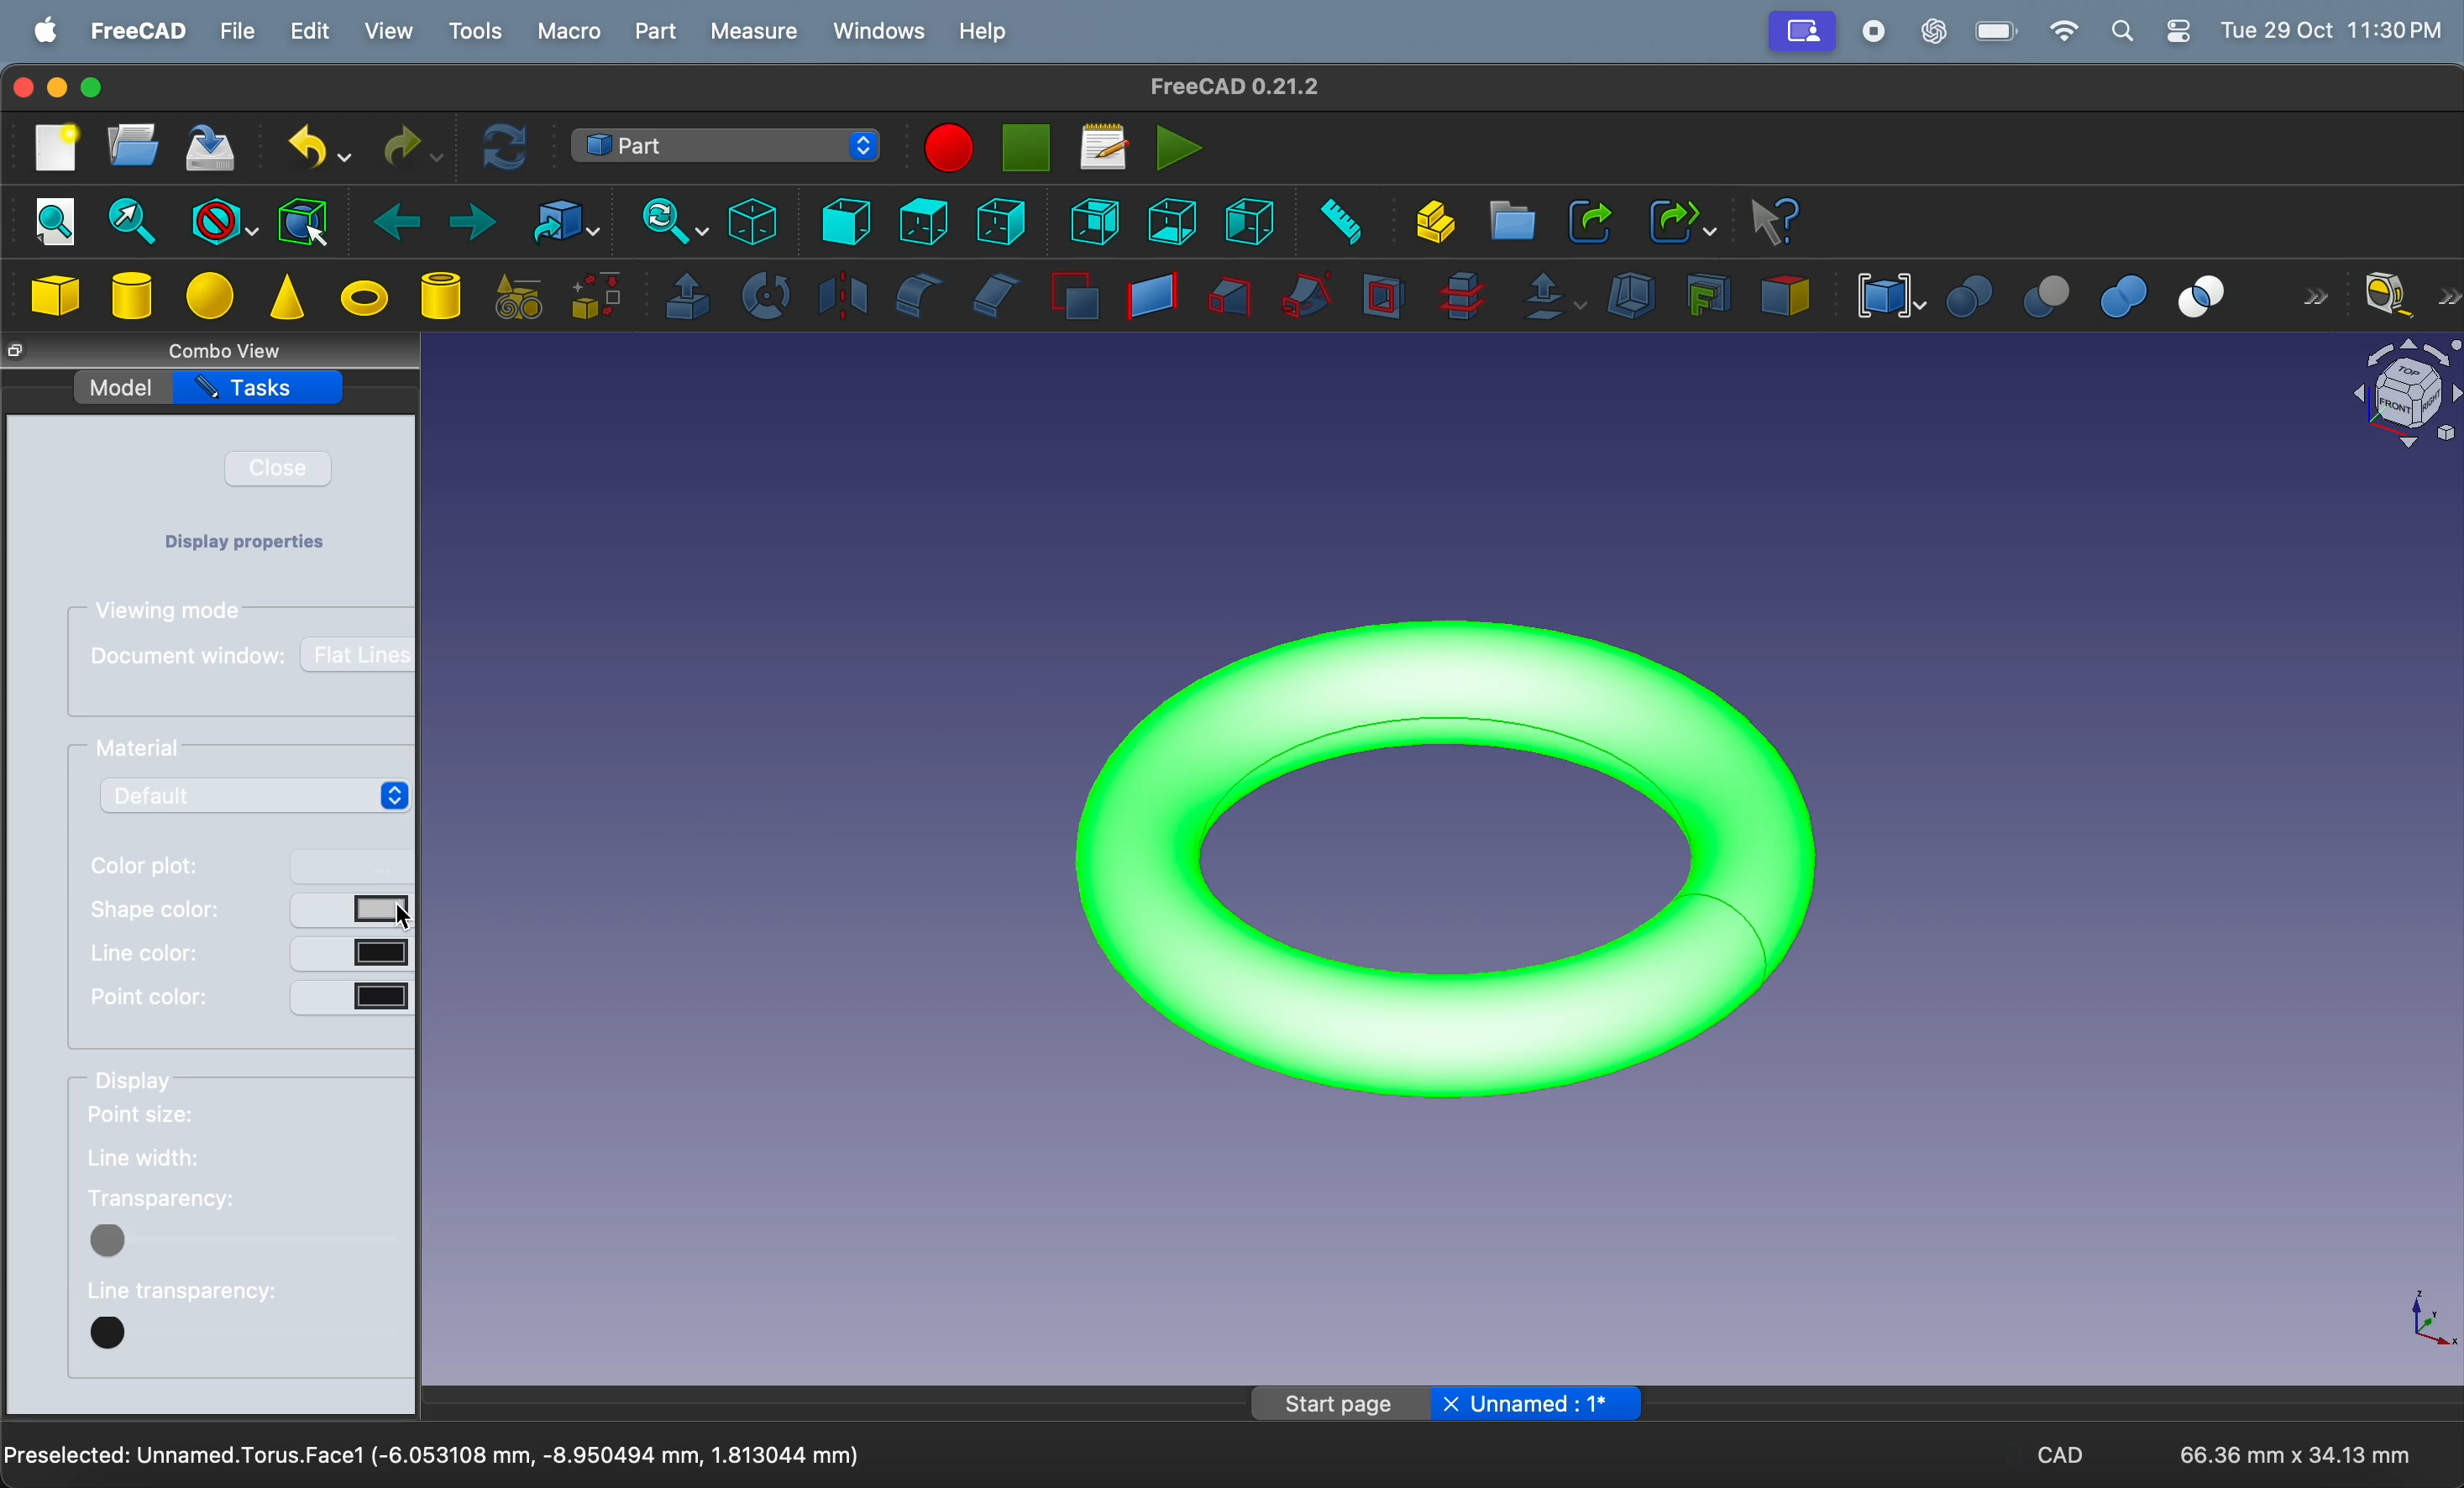 Image resolution: width=2464 pixels, height=1488 pixels. Describe the element at coordinates (2066, 30) in the screenshot. I see `wifi` at that location.